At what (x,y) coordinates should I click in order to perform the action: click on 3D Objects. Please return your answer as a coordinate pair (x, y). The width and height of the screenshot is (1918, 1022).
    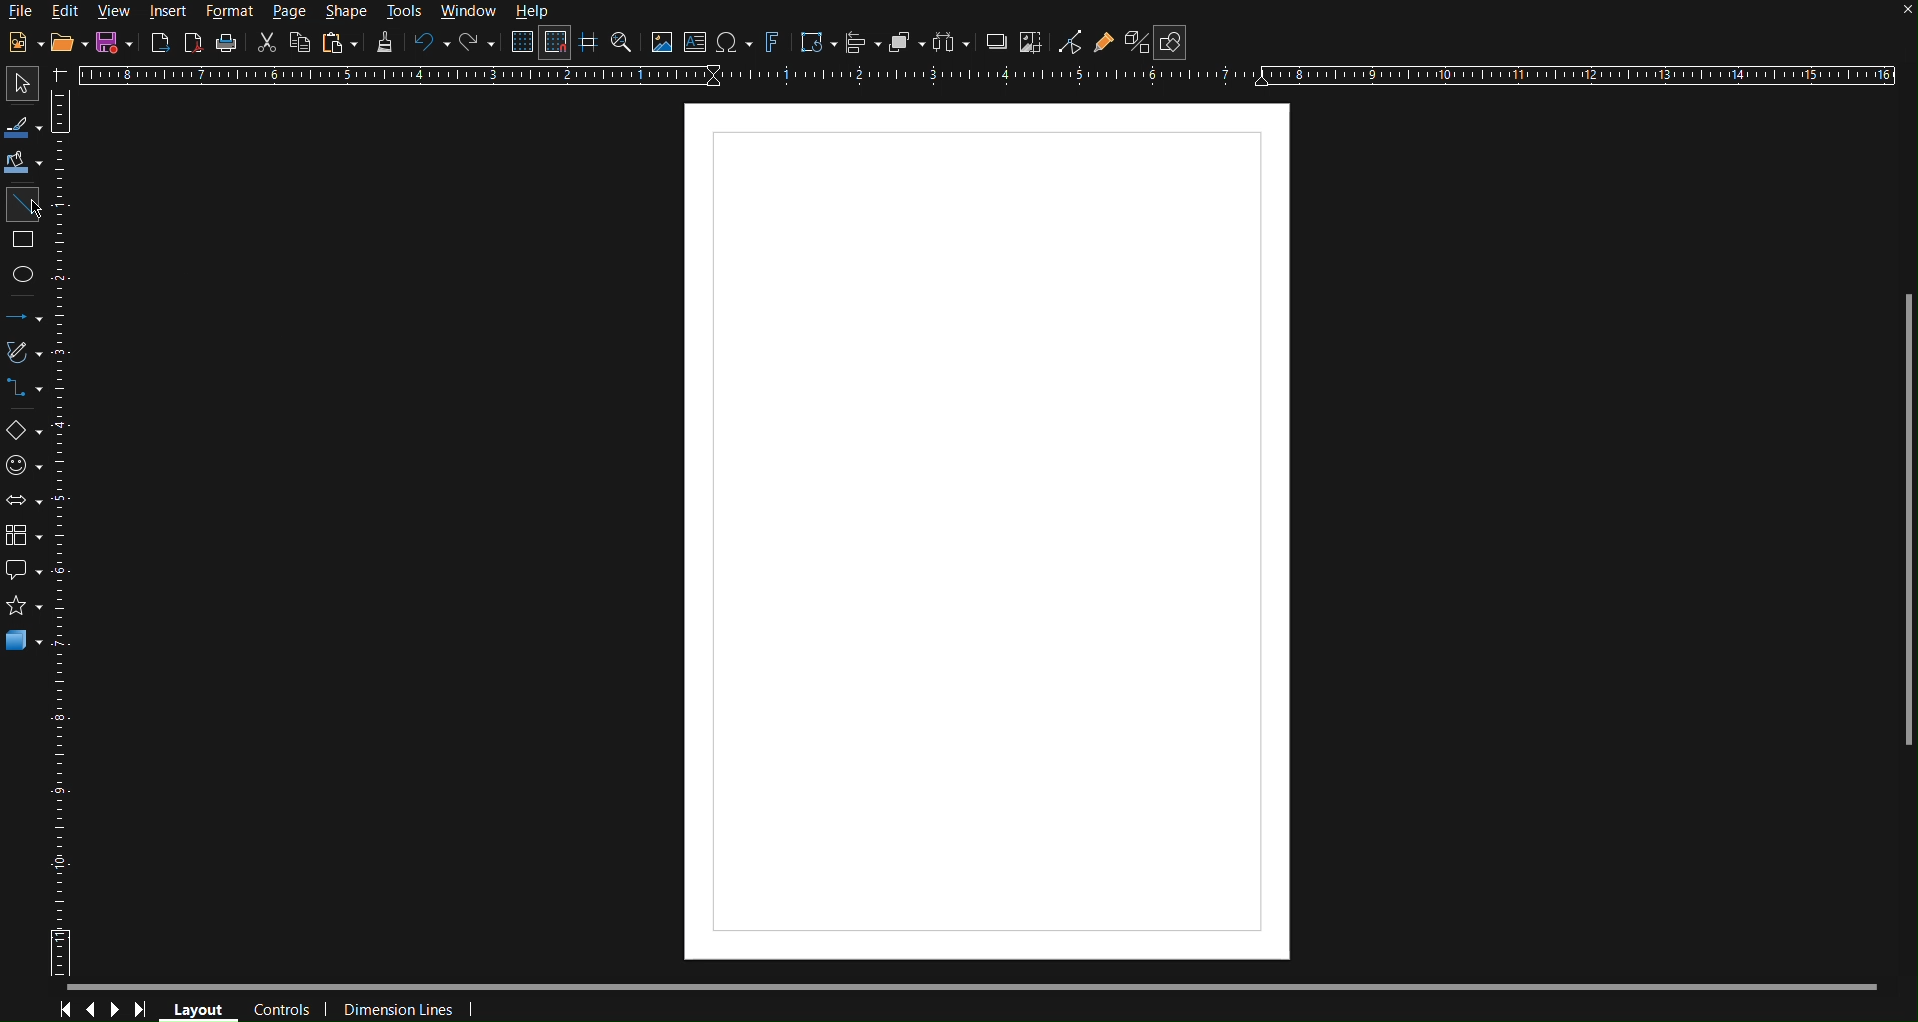
    Looking at the image, I should click on (24, 639).